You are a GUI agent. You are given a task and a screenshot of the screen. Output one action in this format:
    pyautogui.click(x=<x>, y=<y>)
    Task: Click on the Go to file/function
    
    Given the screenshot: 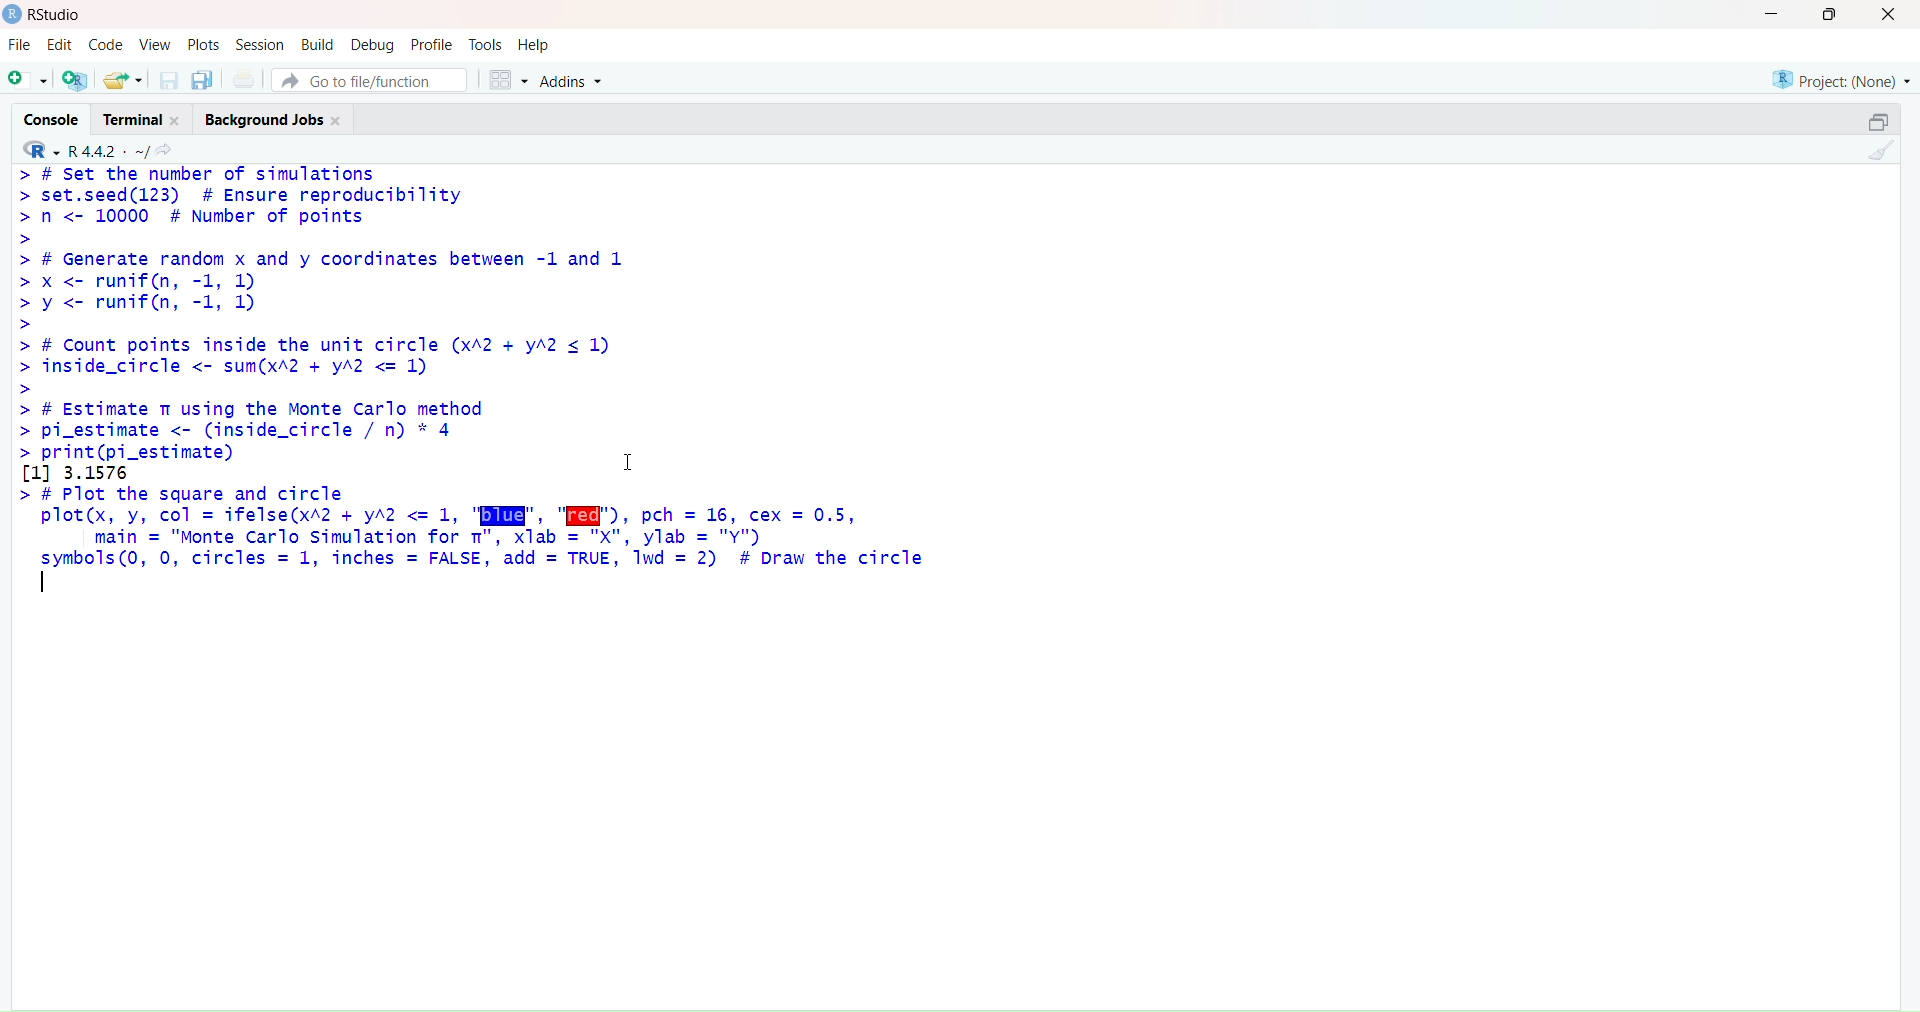 What is the action you would take?
    pyautogui.click(x=375, y=81)
    